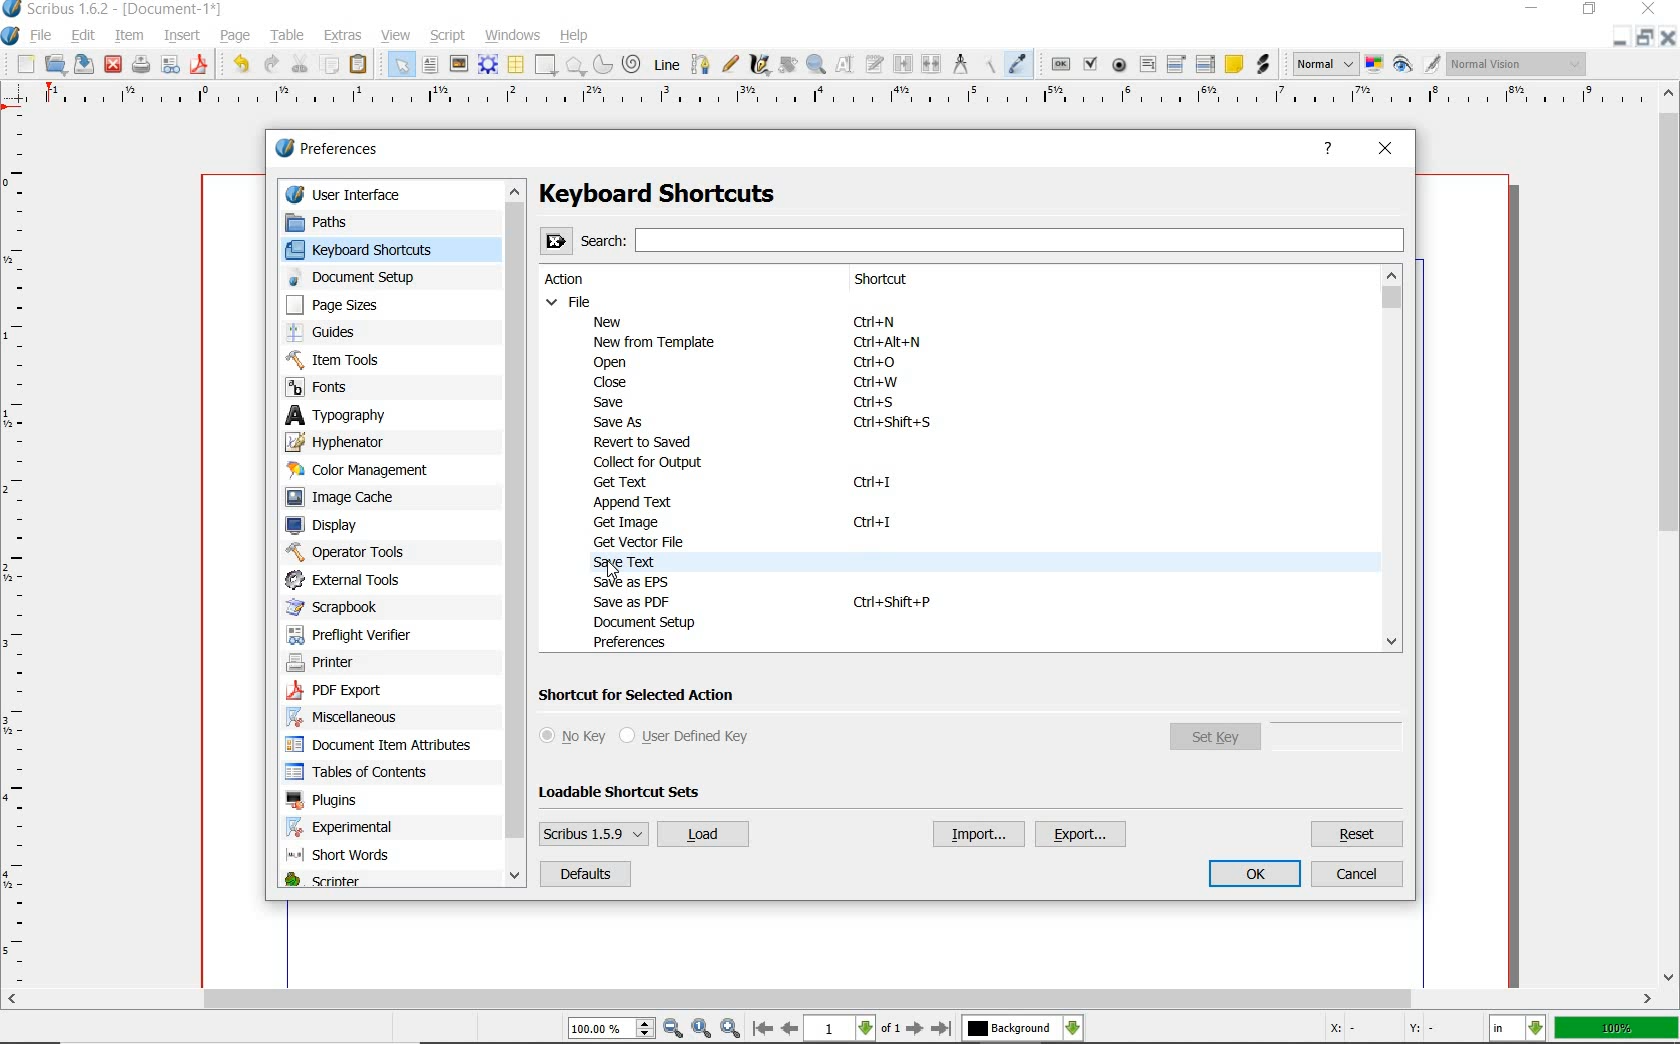 The height and width of the screenshot is (1044, 1680). Describe the element at coordinates (905, 64) in the screenshot. I see `link text frames` at that location.